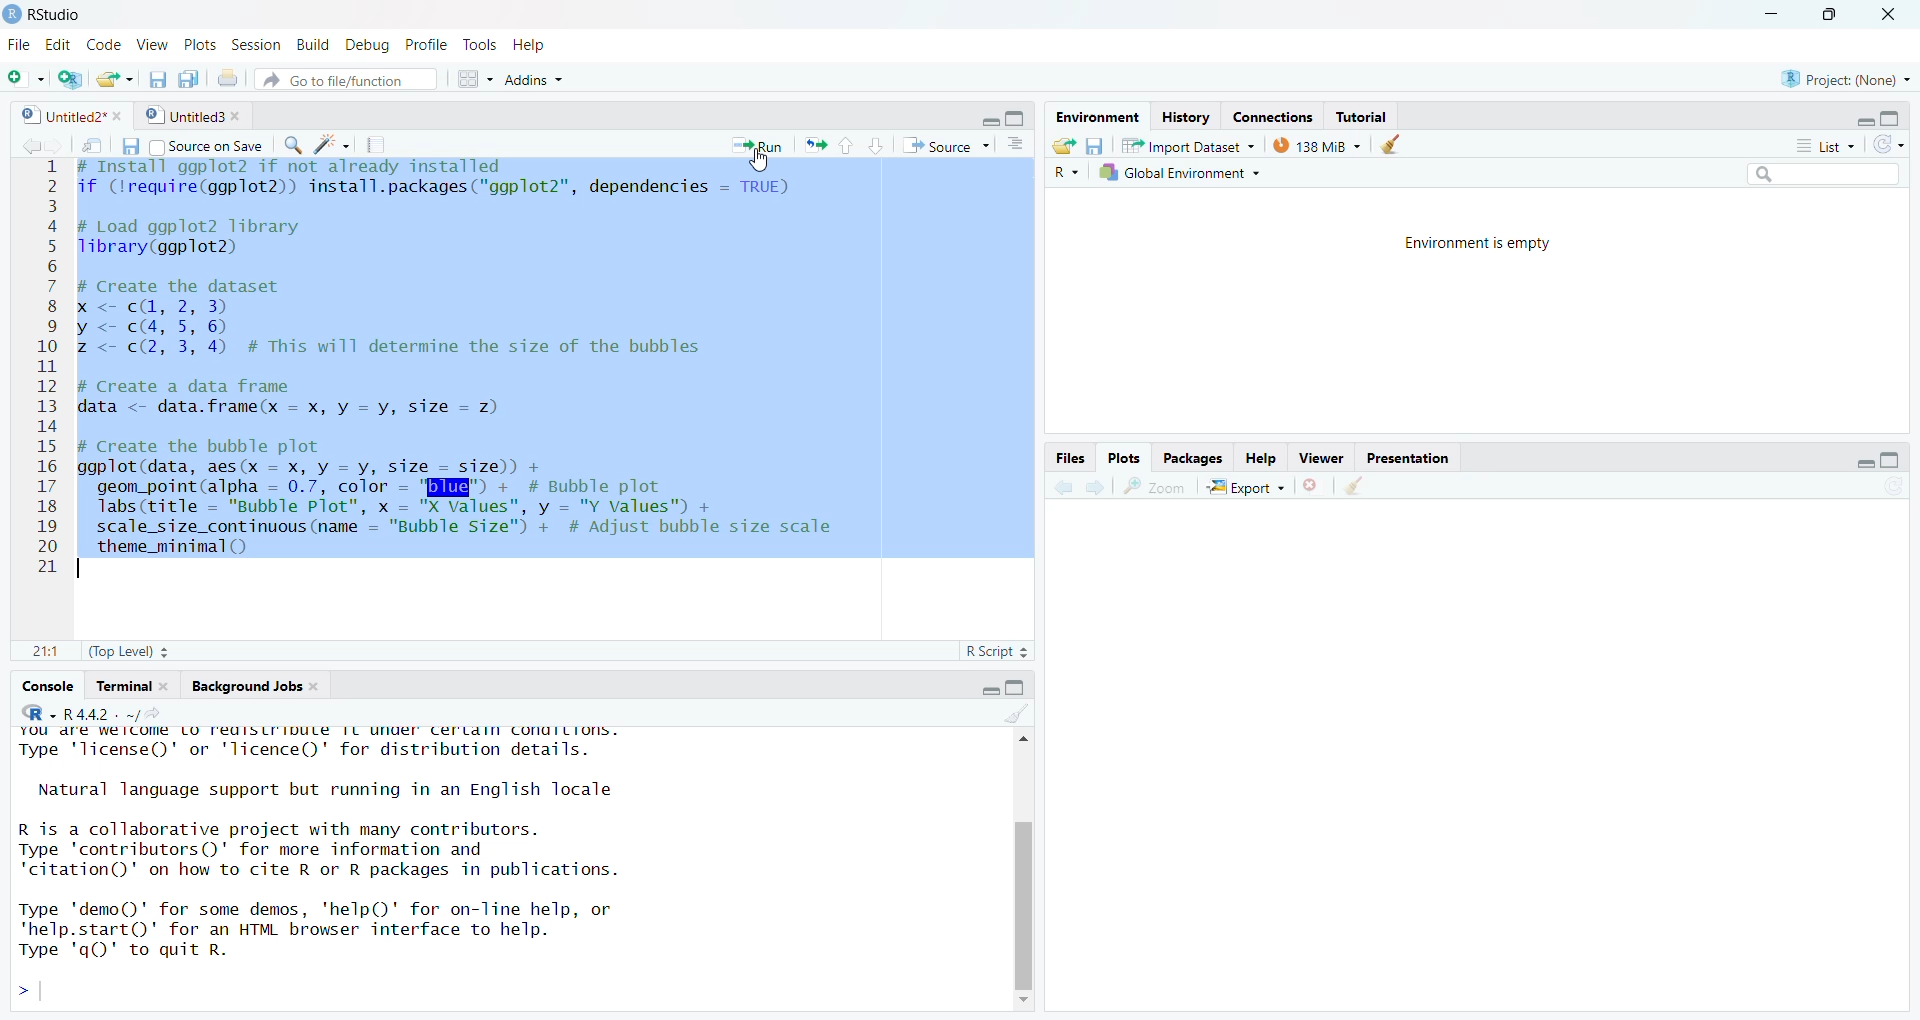 This screenshot has height=1020, width=1920. Describe the element at coordinates (117, 654) in the screenshot. I see `(Top Level) 3` at that location.